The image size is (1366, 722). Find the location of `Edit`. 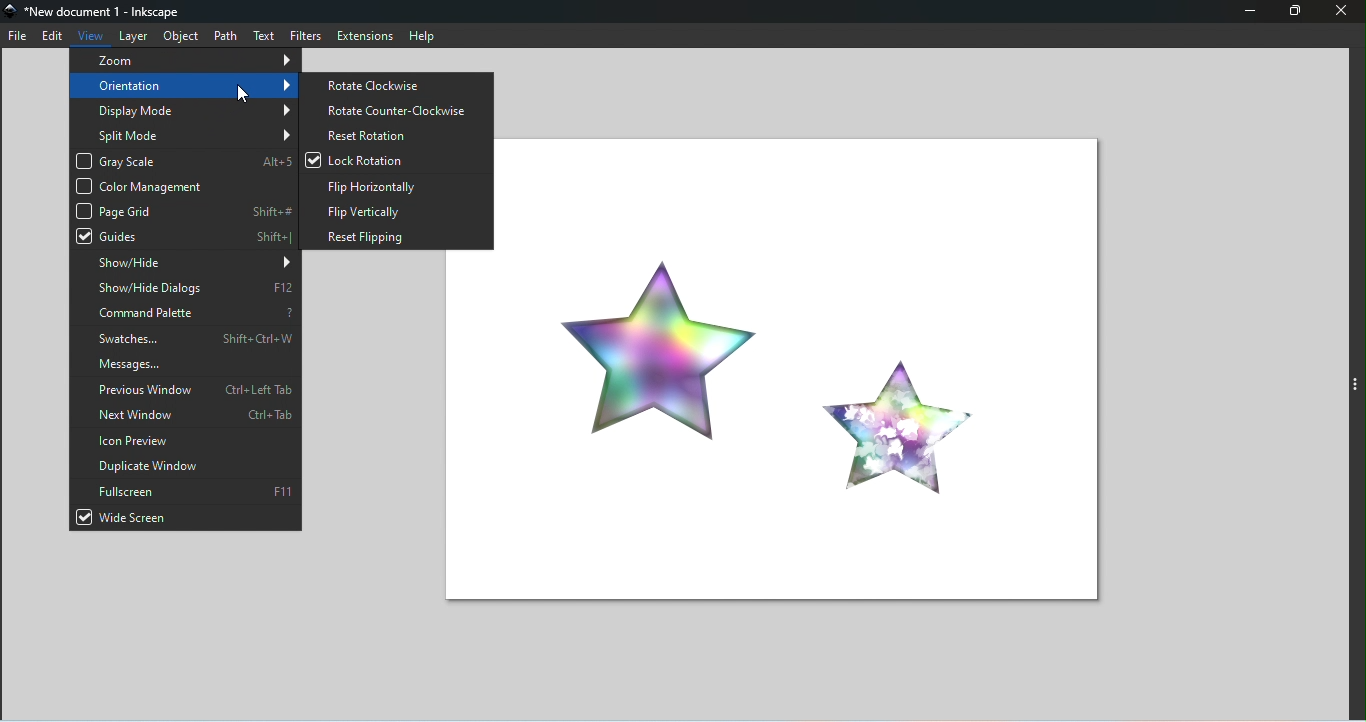

Edit is located at coordinates (53, 37).